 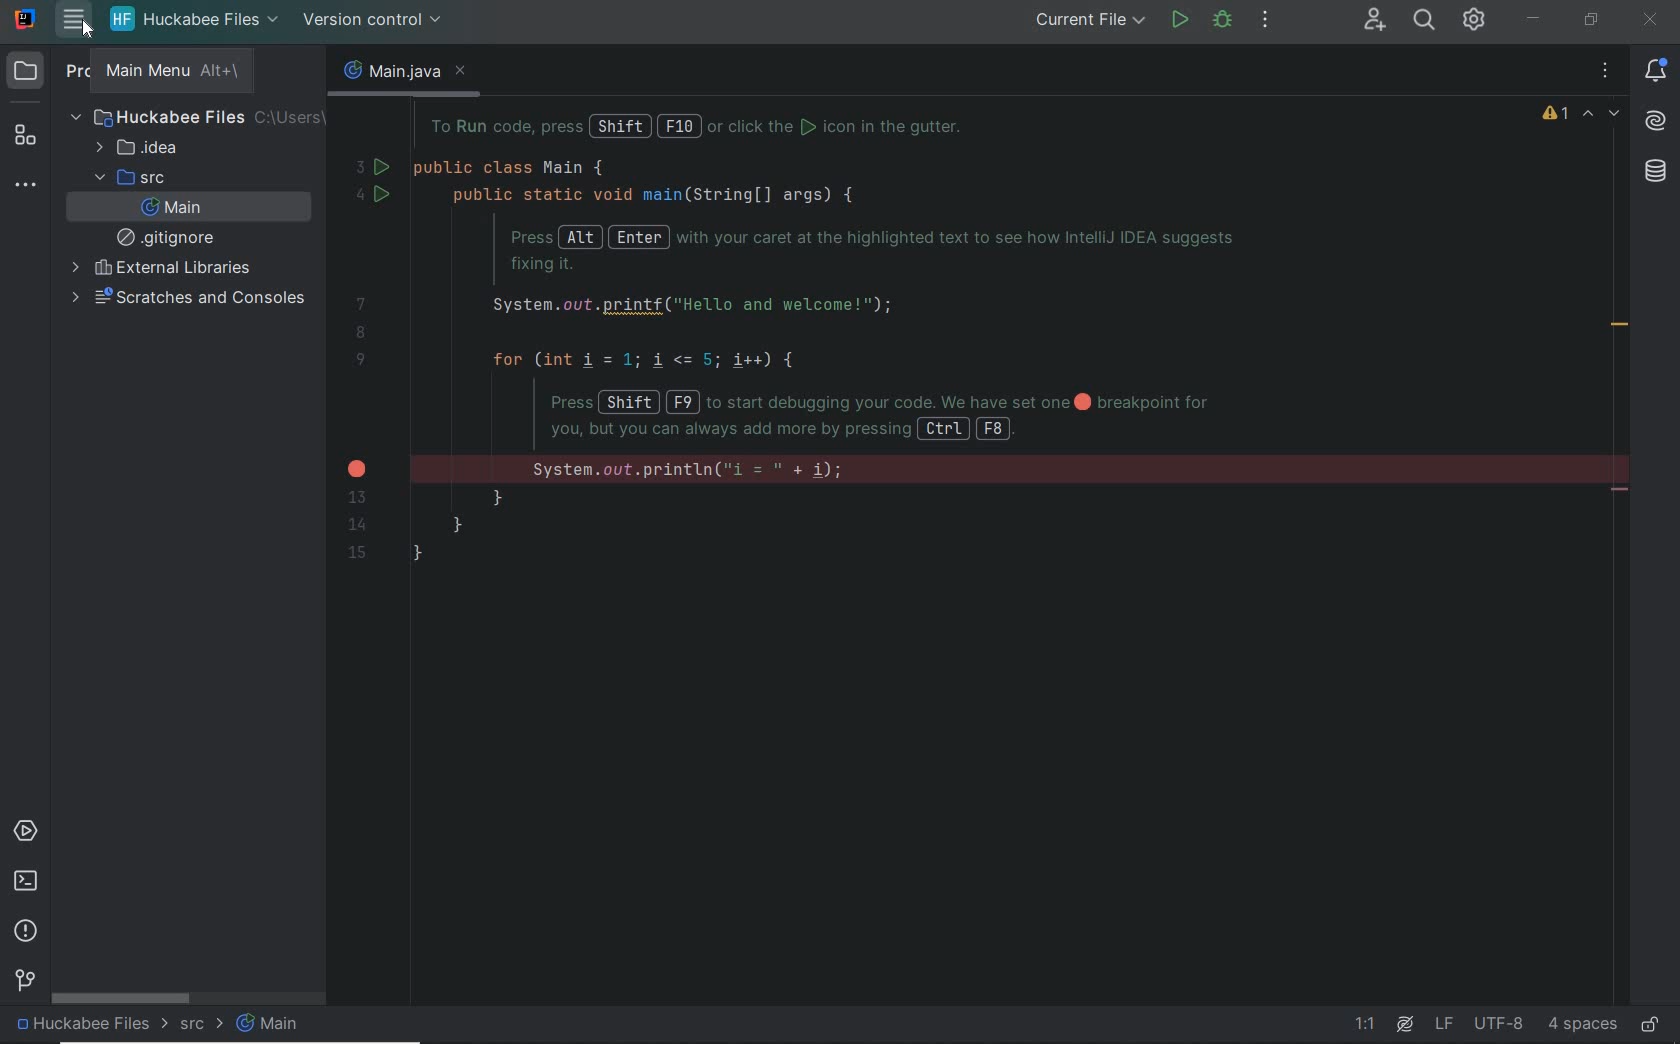 What do you see at coordinates (143, 148) in the screenshot?
I see `idea` at bounding box center [143, 148].